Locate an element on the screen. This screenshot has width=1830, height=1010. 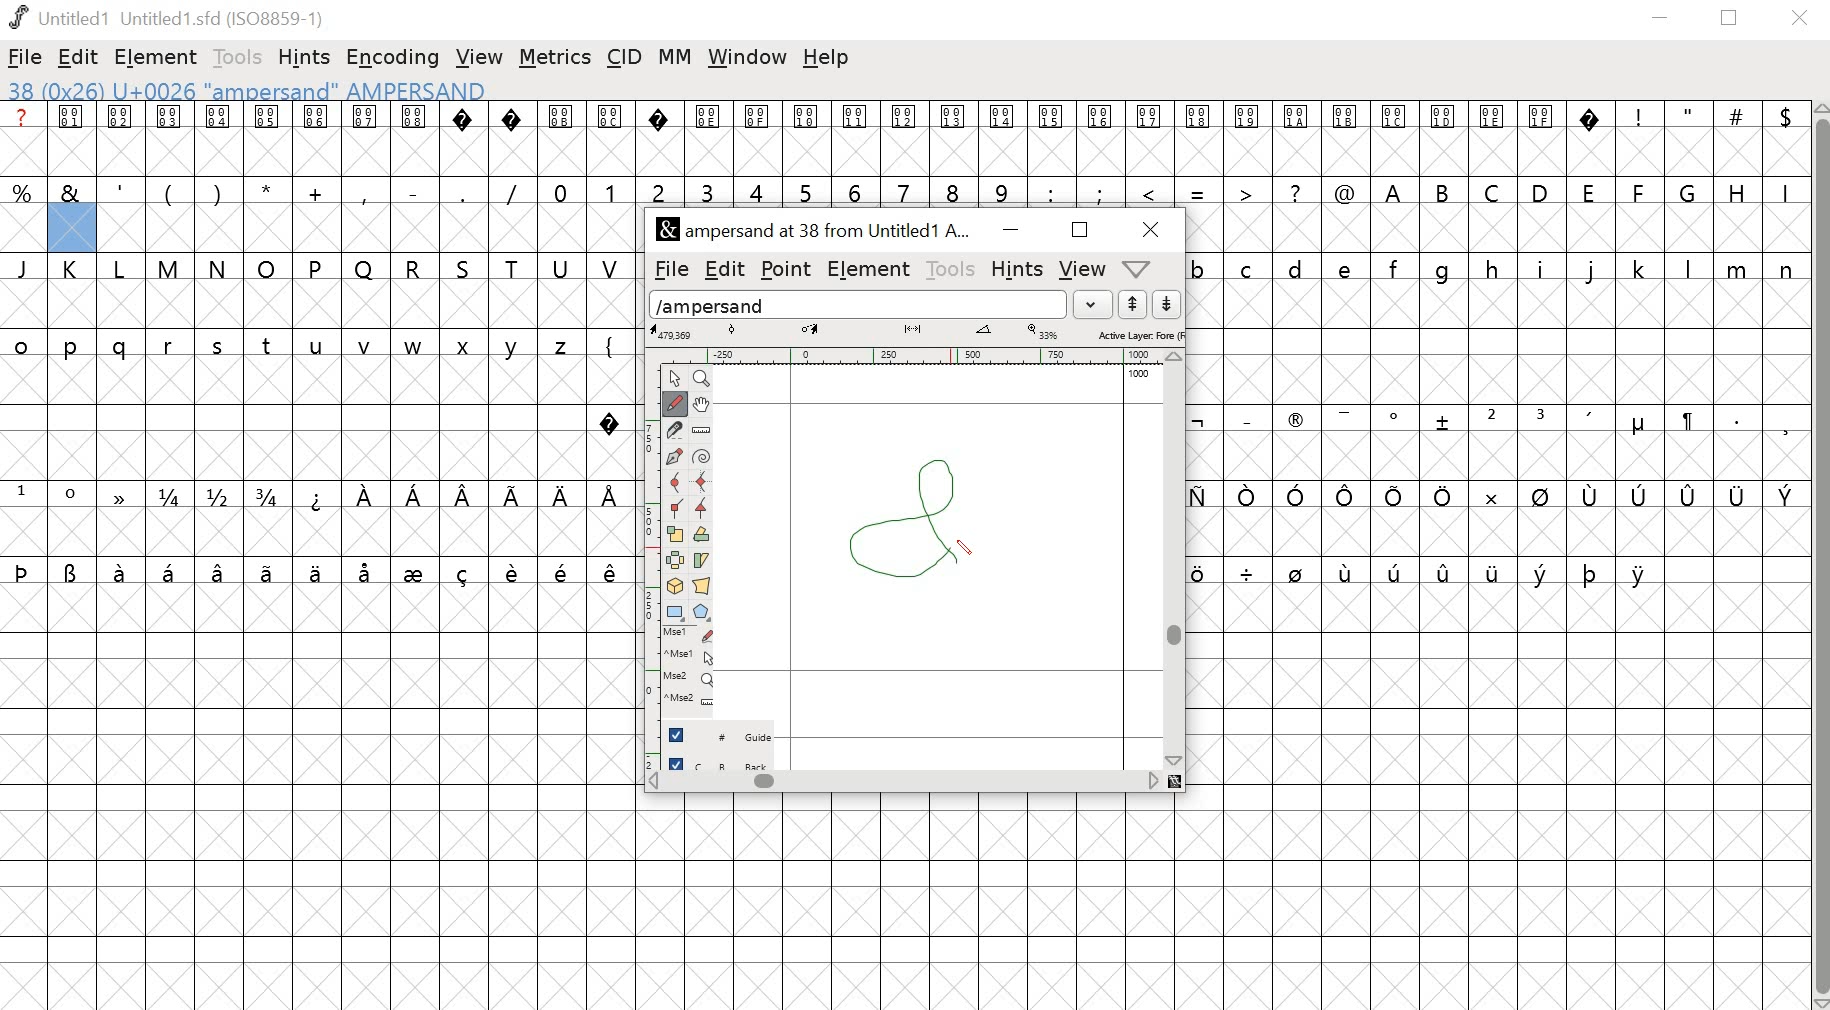
symbol is located at coordinates (1541, 571).